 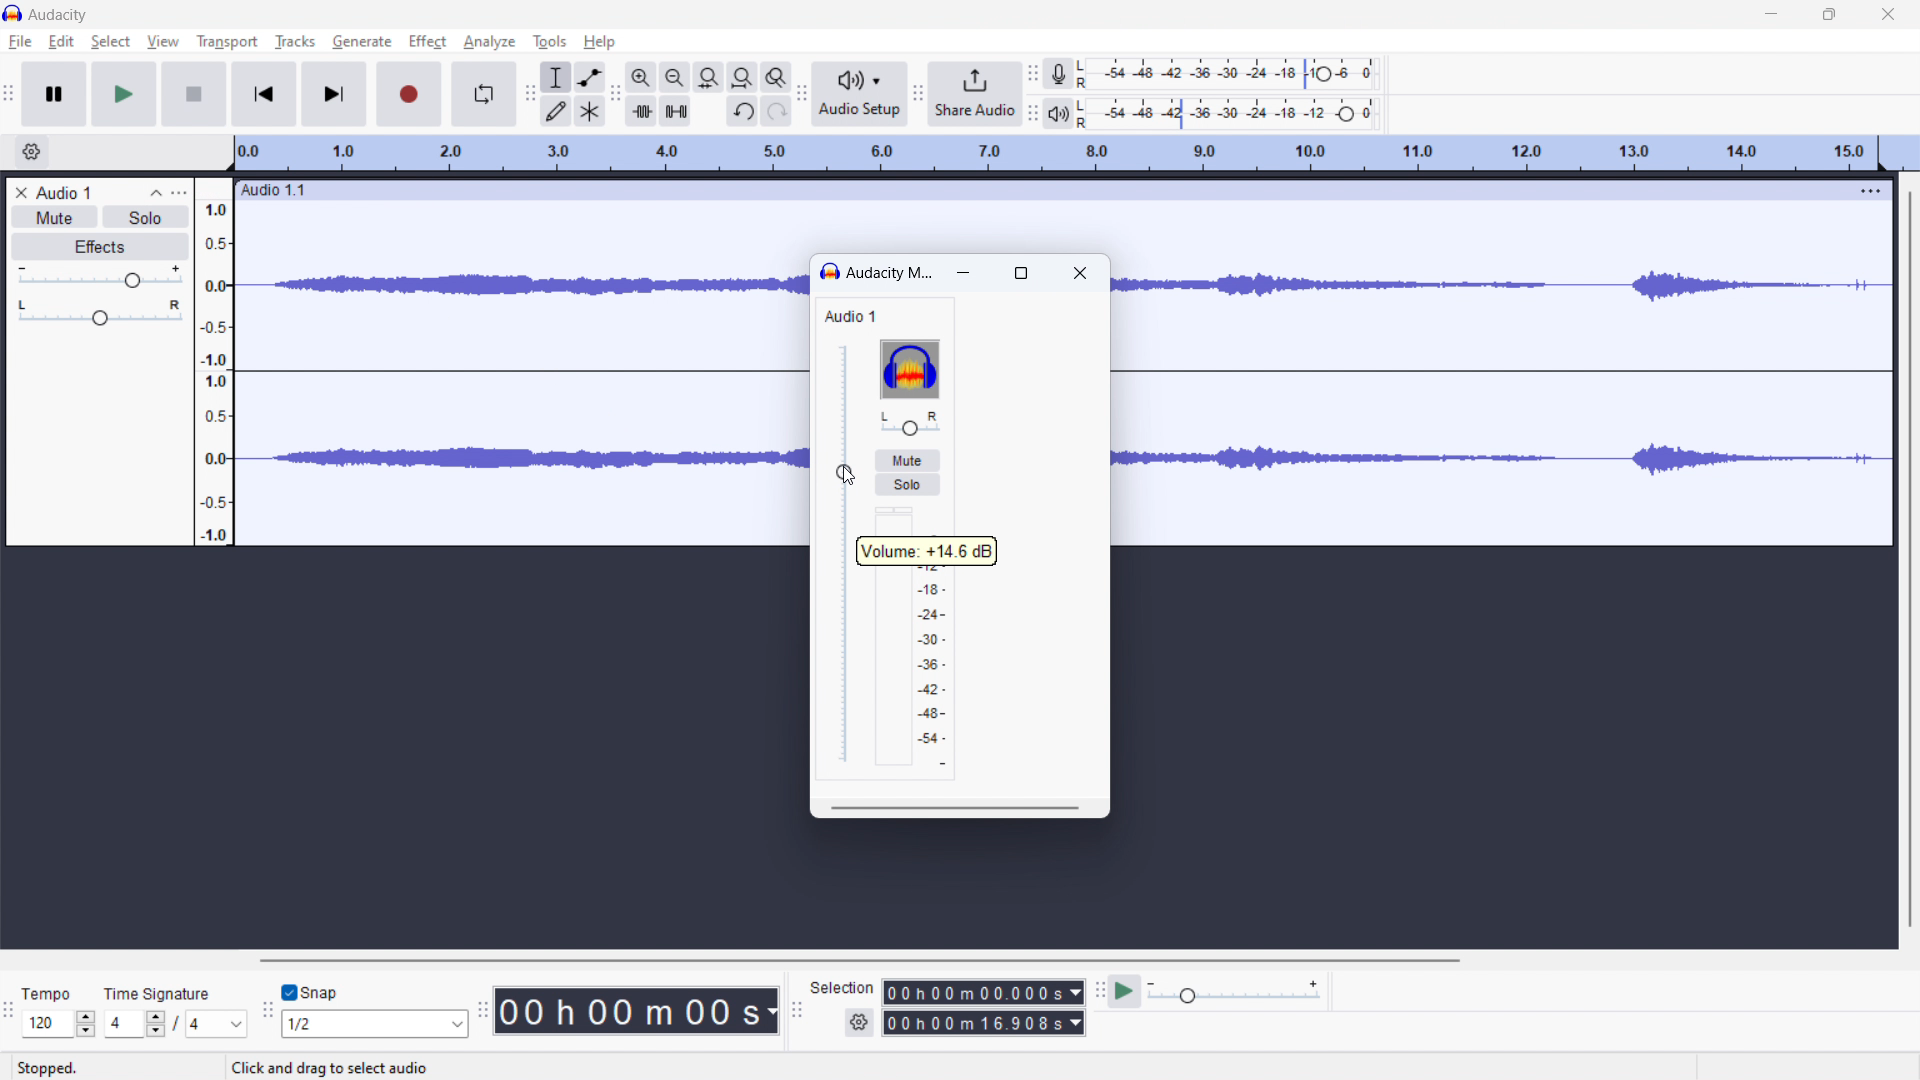 I want to click on edit toolbar, so click(x=615, y=92).